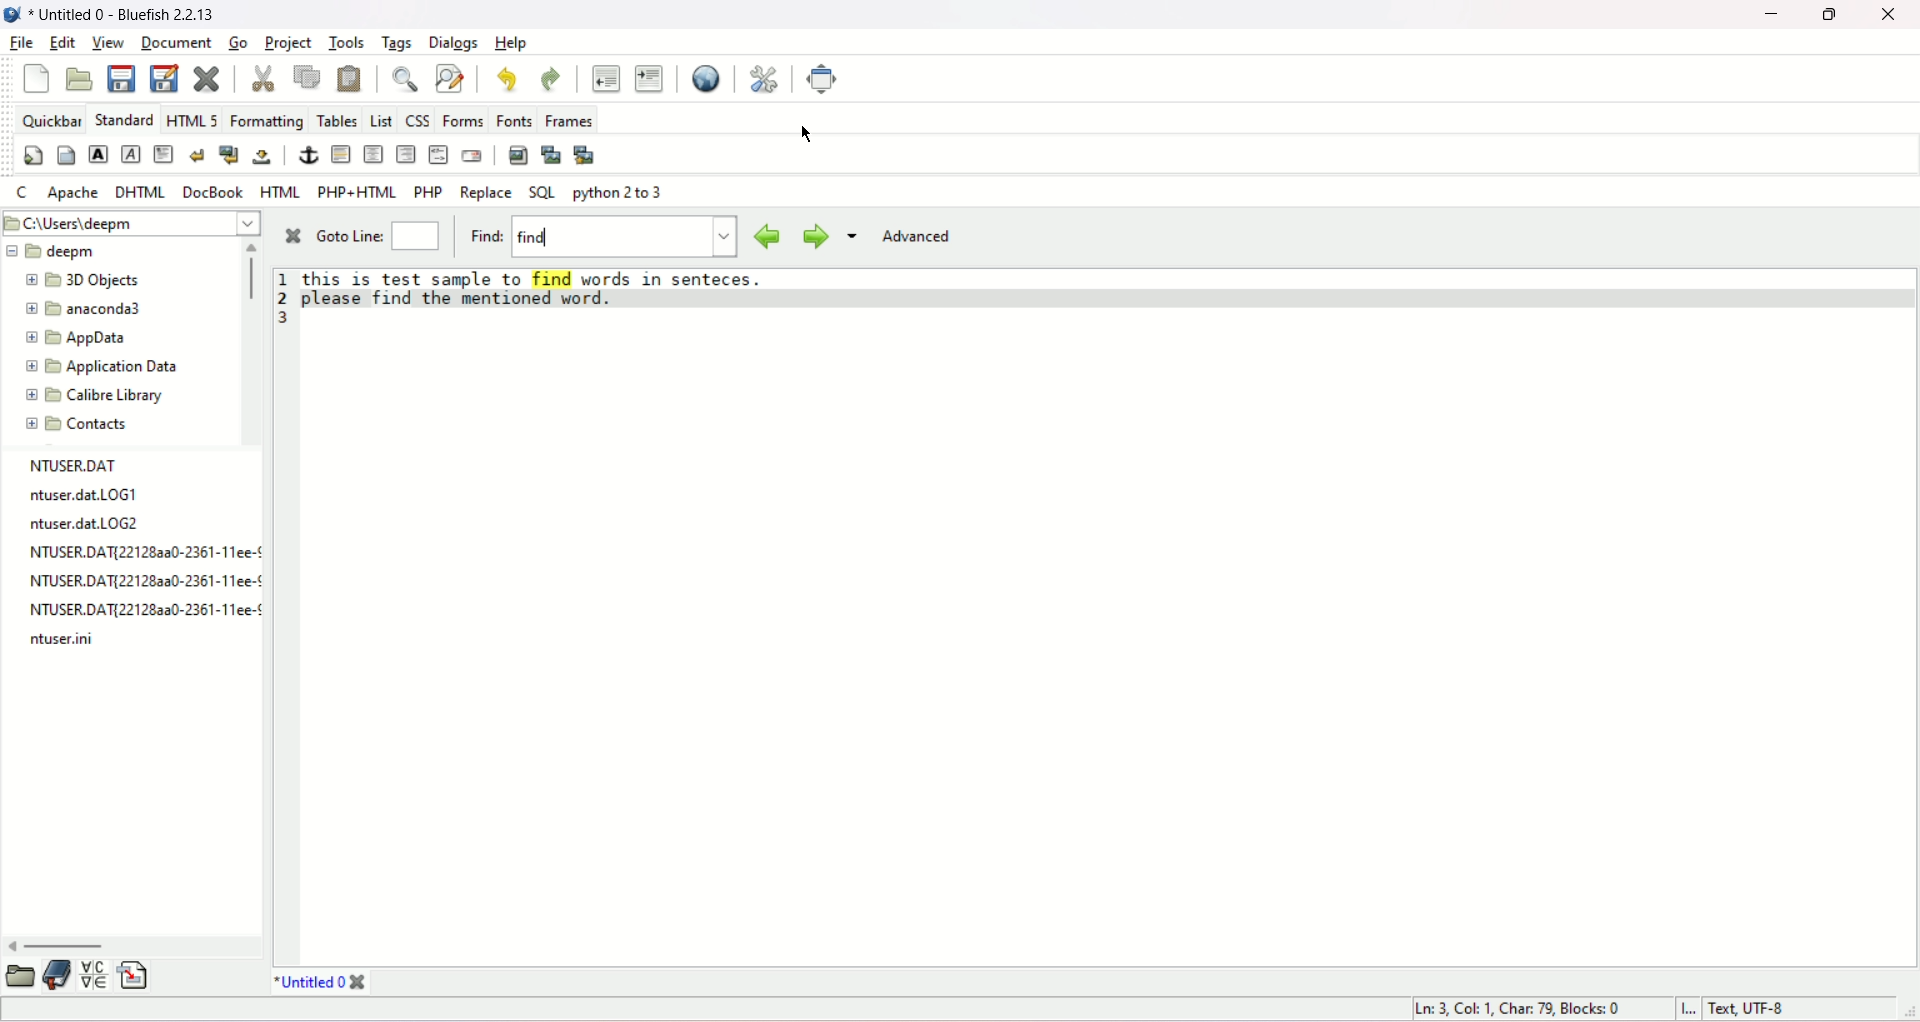 This screenshot has height=1022, width=1920. Describe the element at coordinates (585, 154) in the screenshot. I see `multi thumbnail` at that location.